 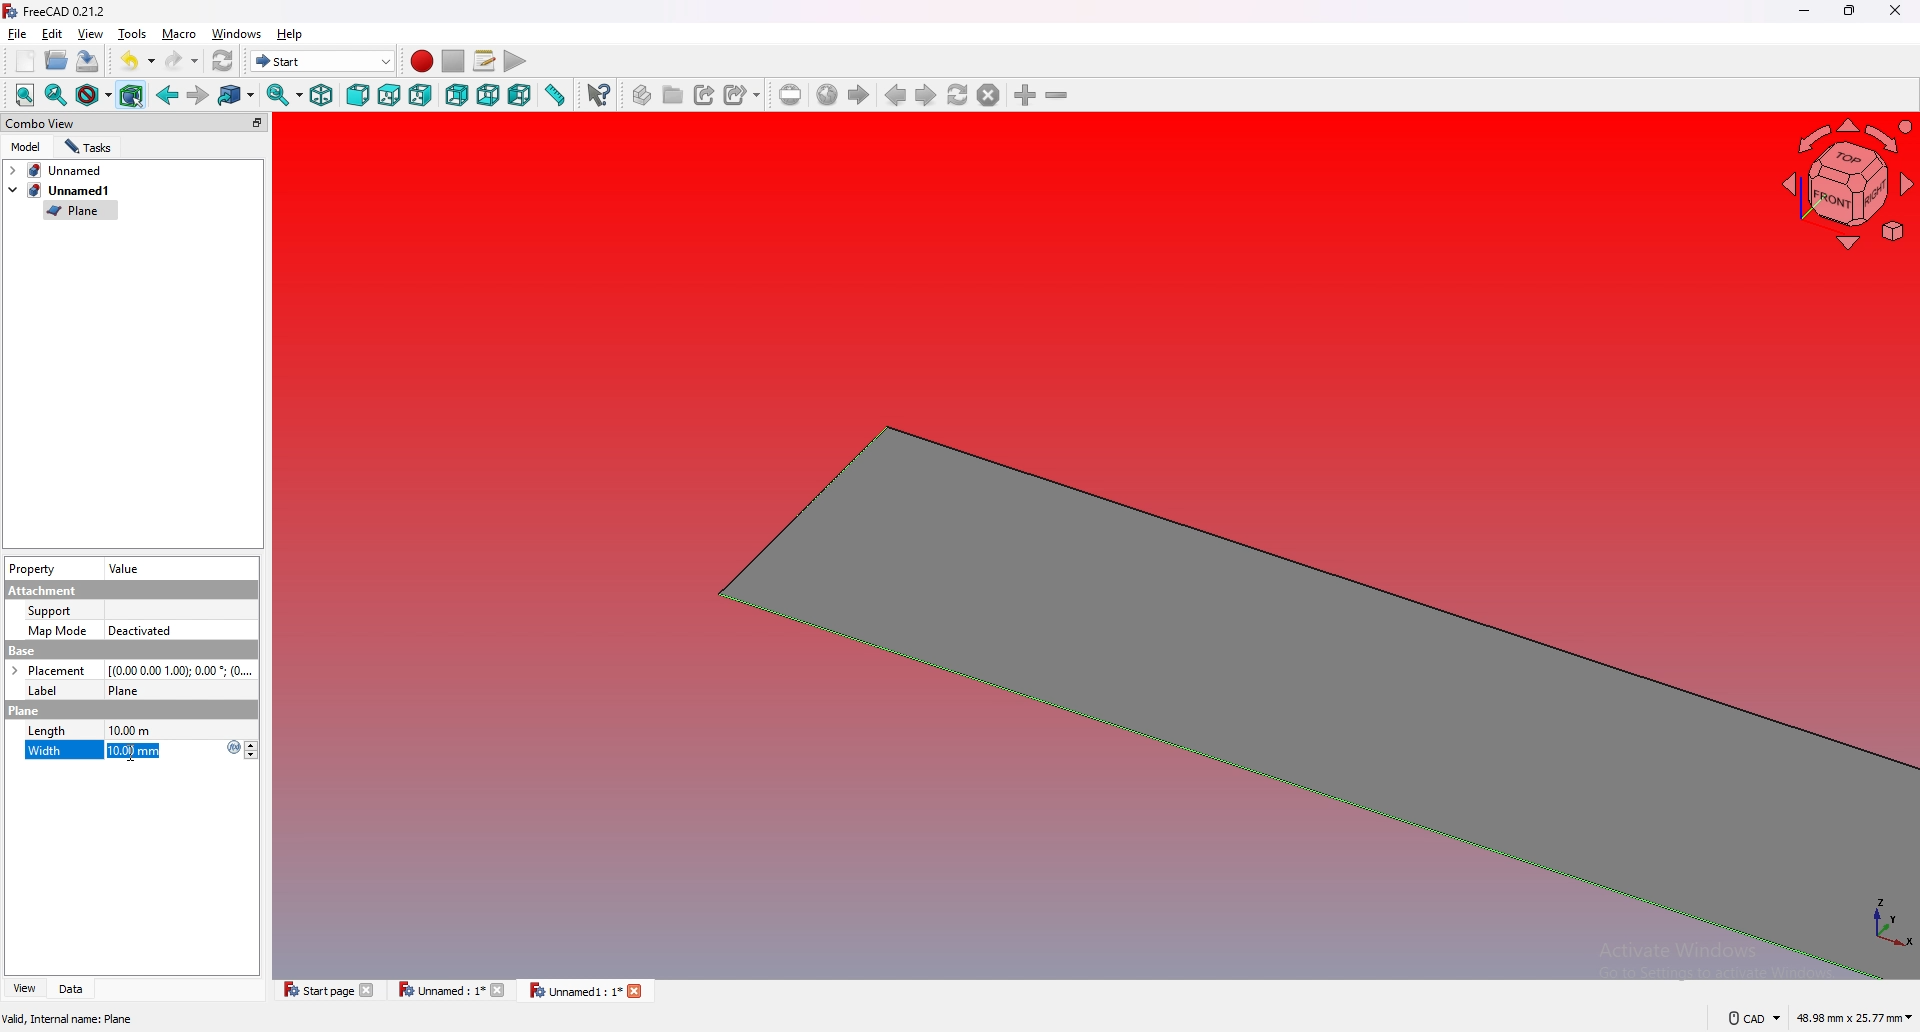 What do you see at coordinates (143, 630) in the screenshot?
I see `Deactivated` at bounding box center [143, 630].